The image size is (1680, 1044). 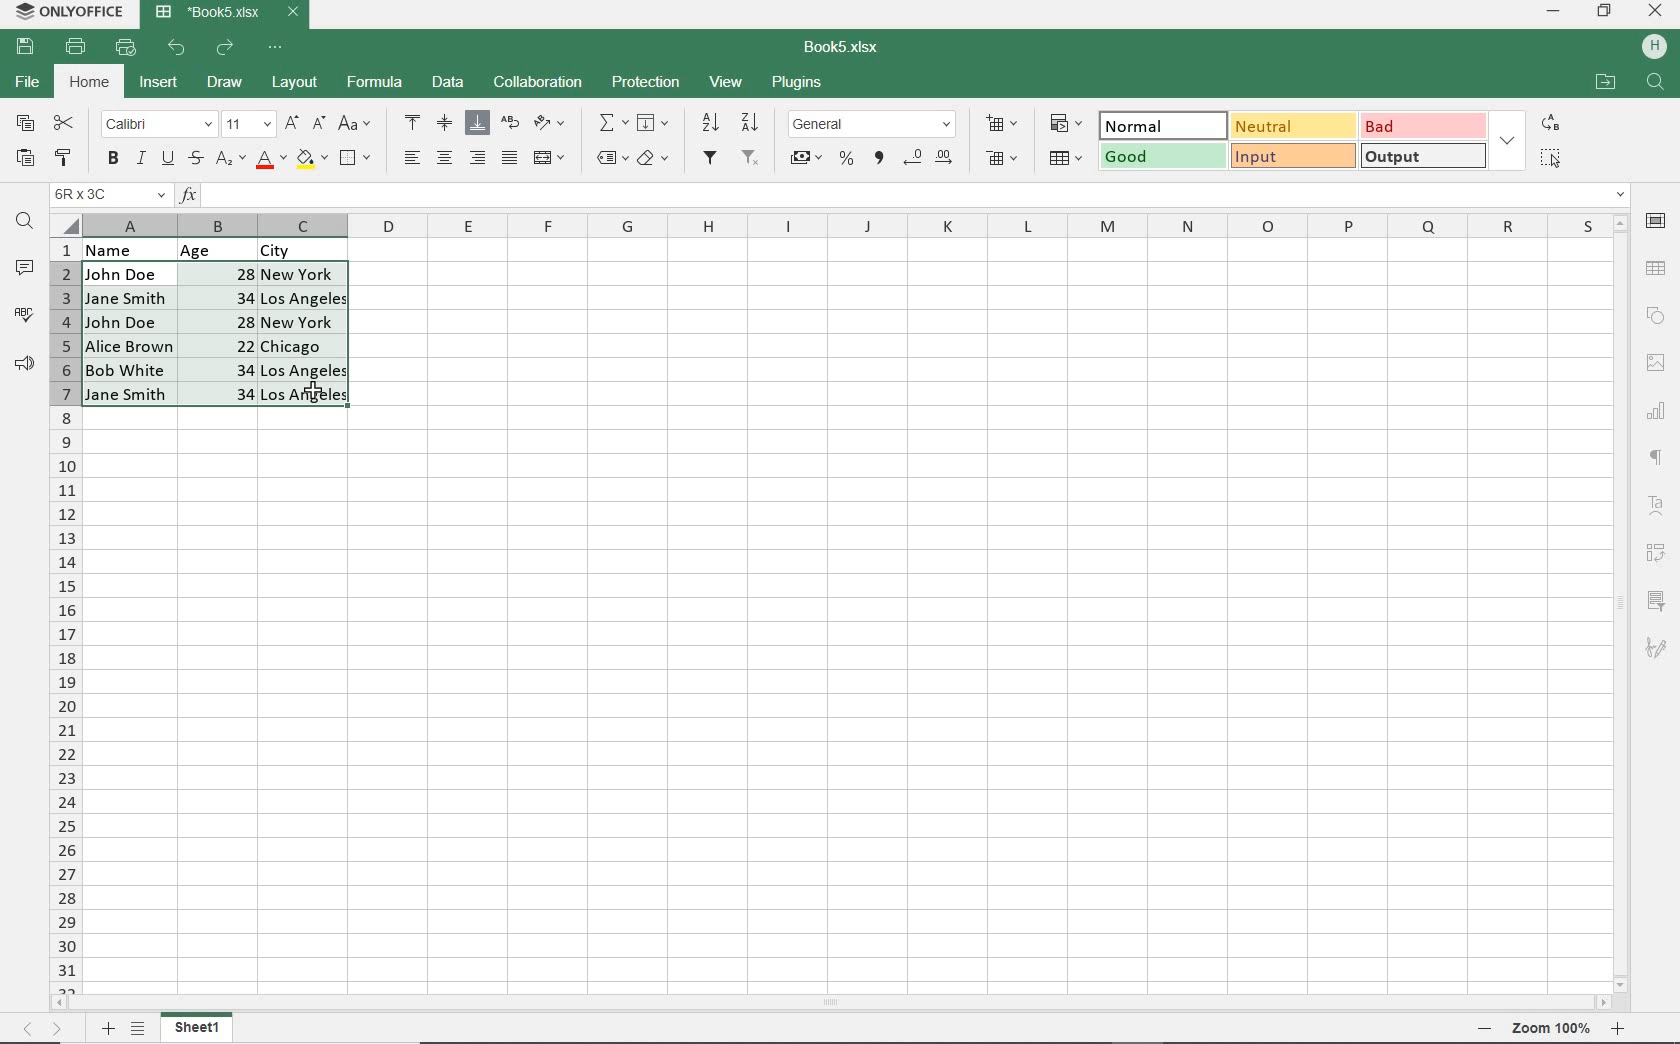 I want to click on FONT SIZE, so click(x=245, y=124).